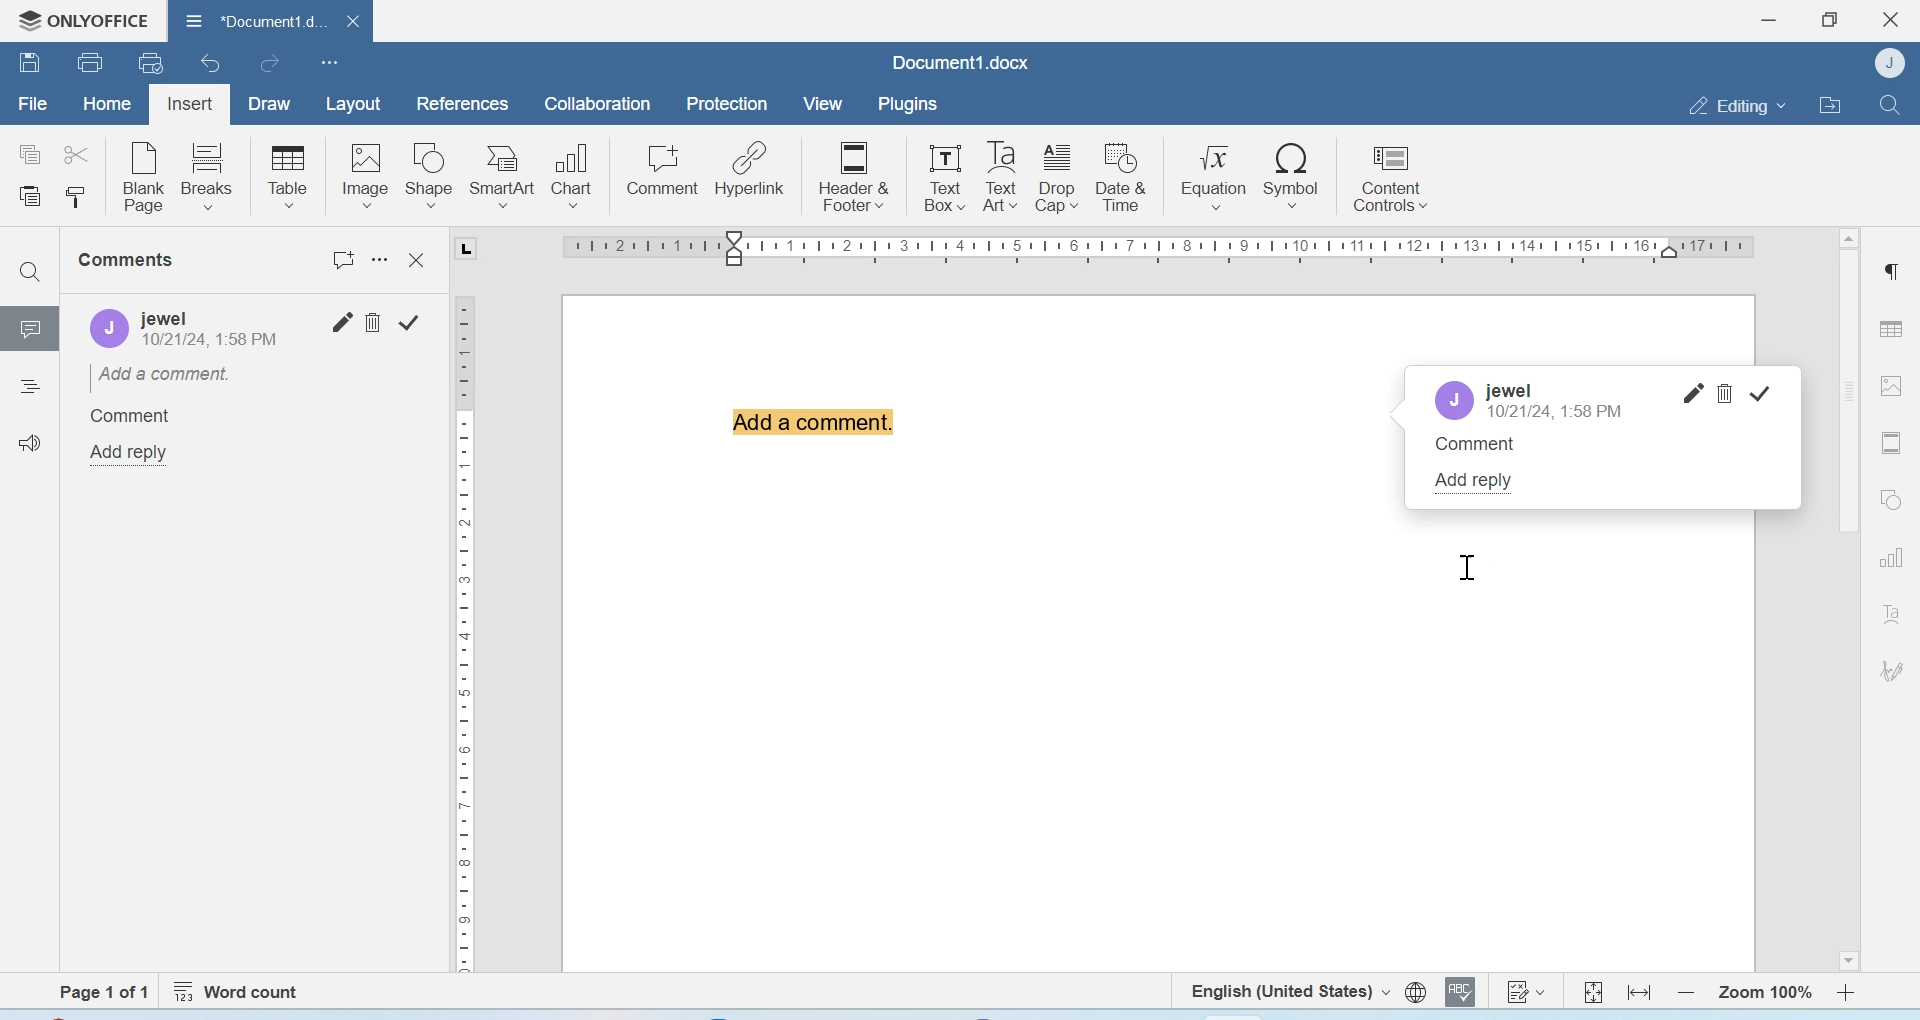  Describe the element at coordinates (145, 176) in the screenshot. I see `Blank page` at that location.